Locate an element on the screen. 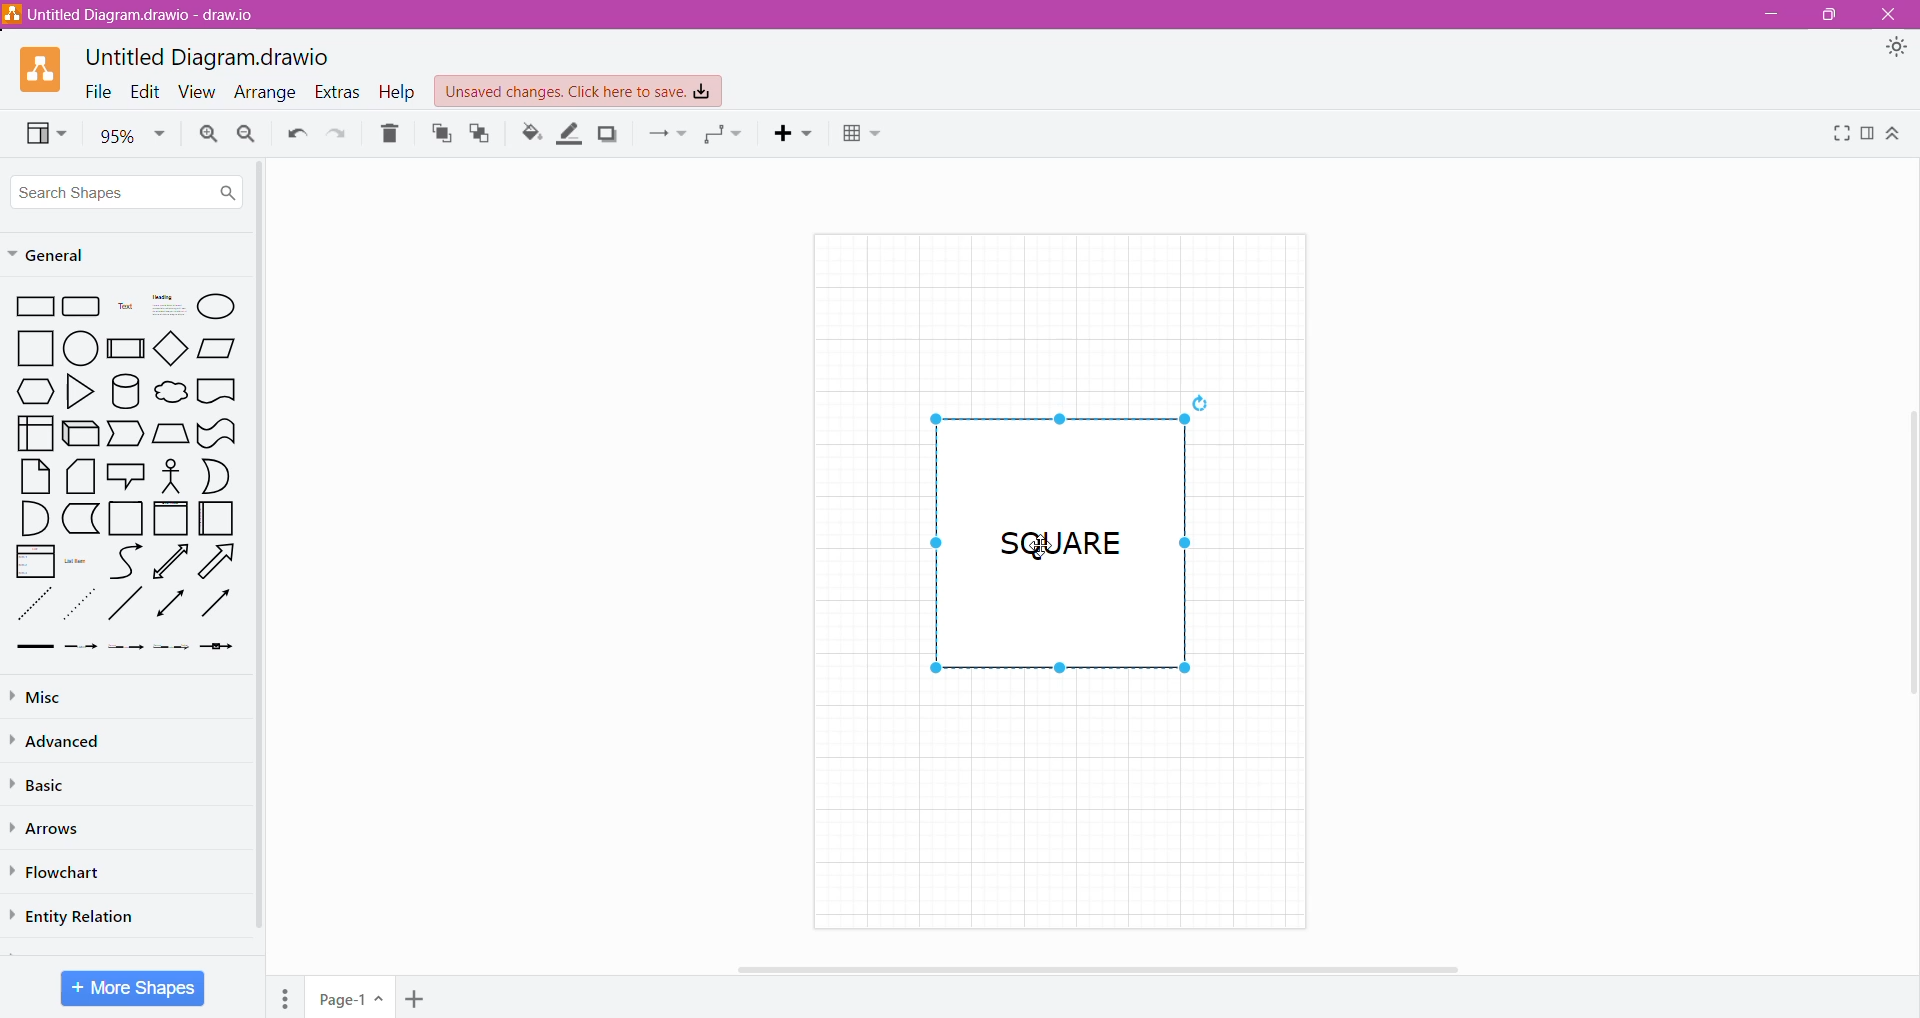 The image size is (1920, 1018). Untitled Diagram.drawio is located at coordinates (208, 57).